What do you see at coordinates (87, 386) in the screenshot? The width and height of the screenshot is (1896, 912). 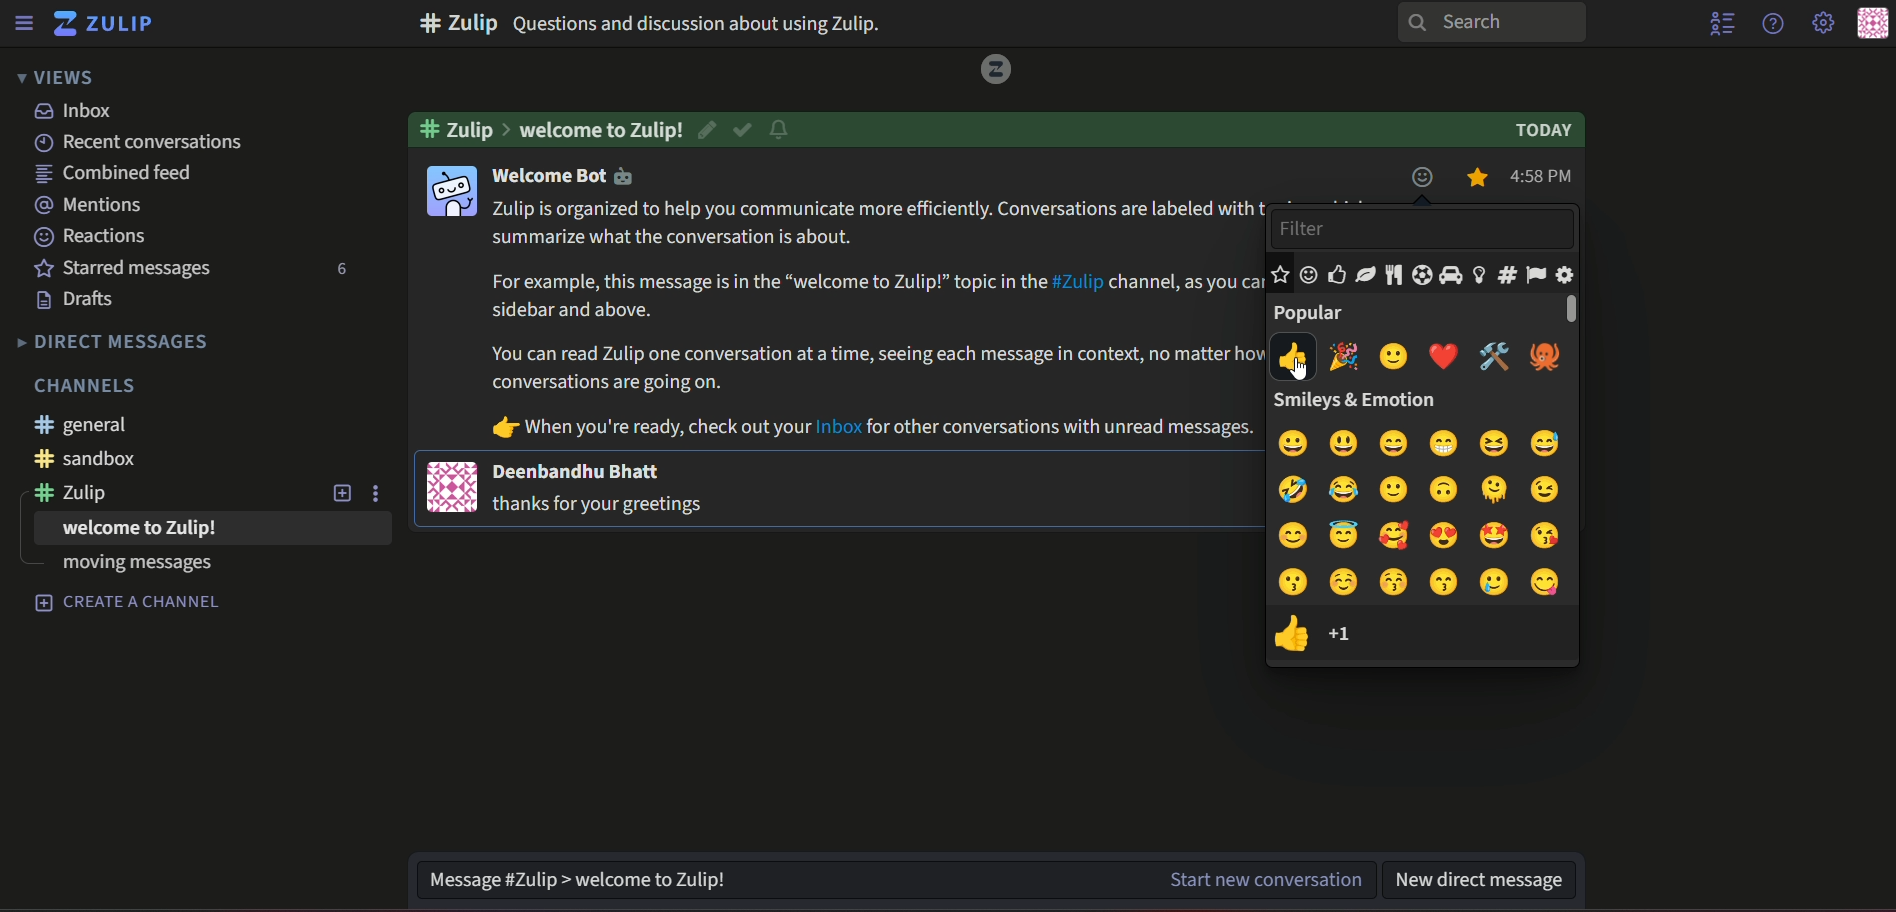 I see `Channels` at bounding box center [87, 386].